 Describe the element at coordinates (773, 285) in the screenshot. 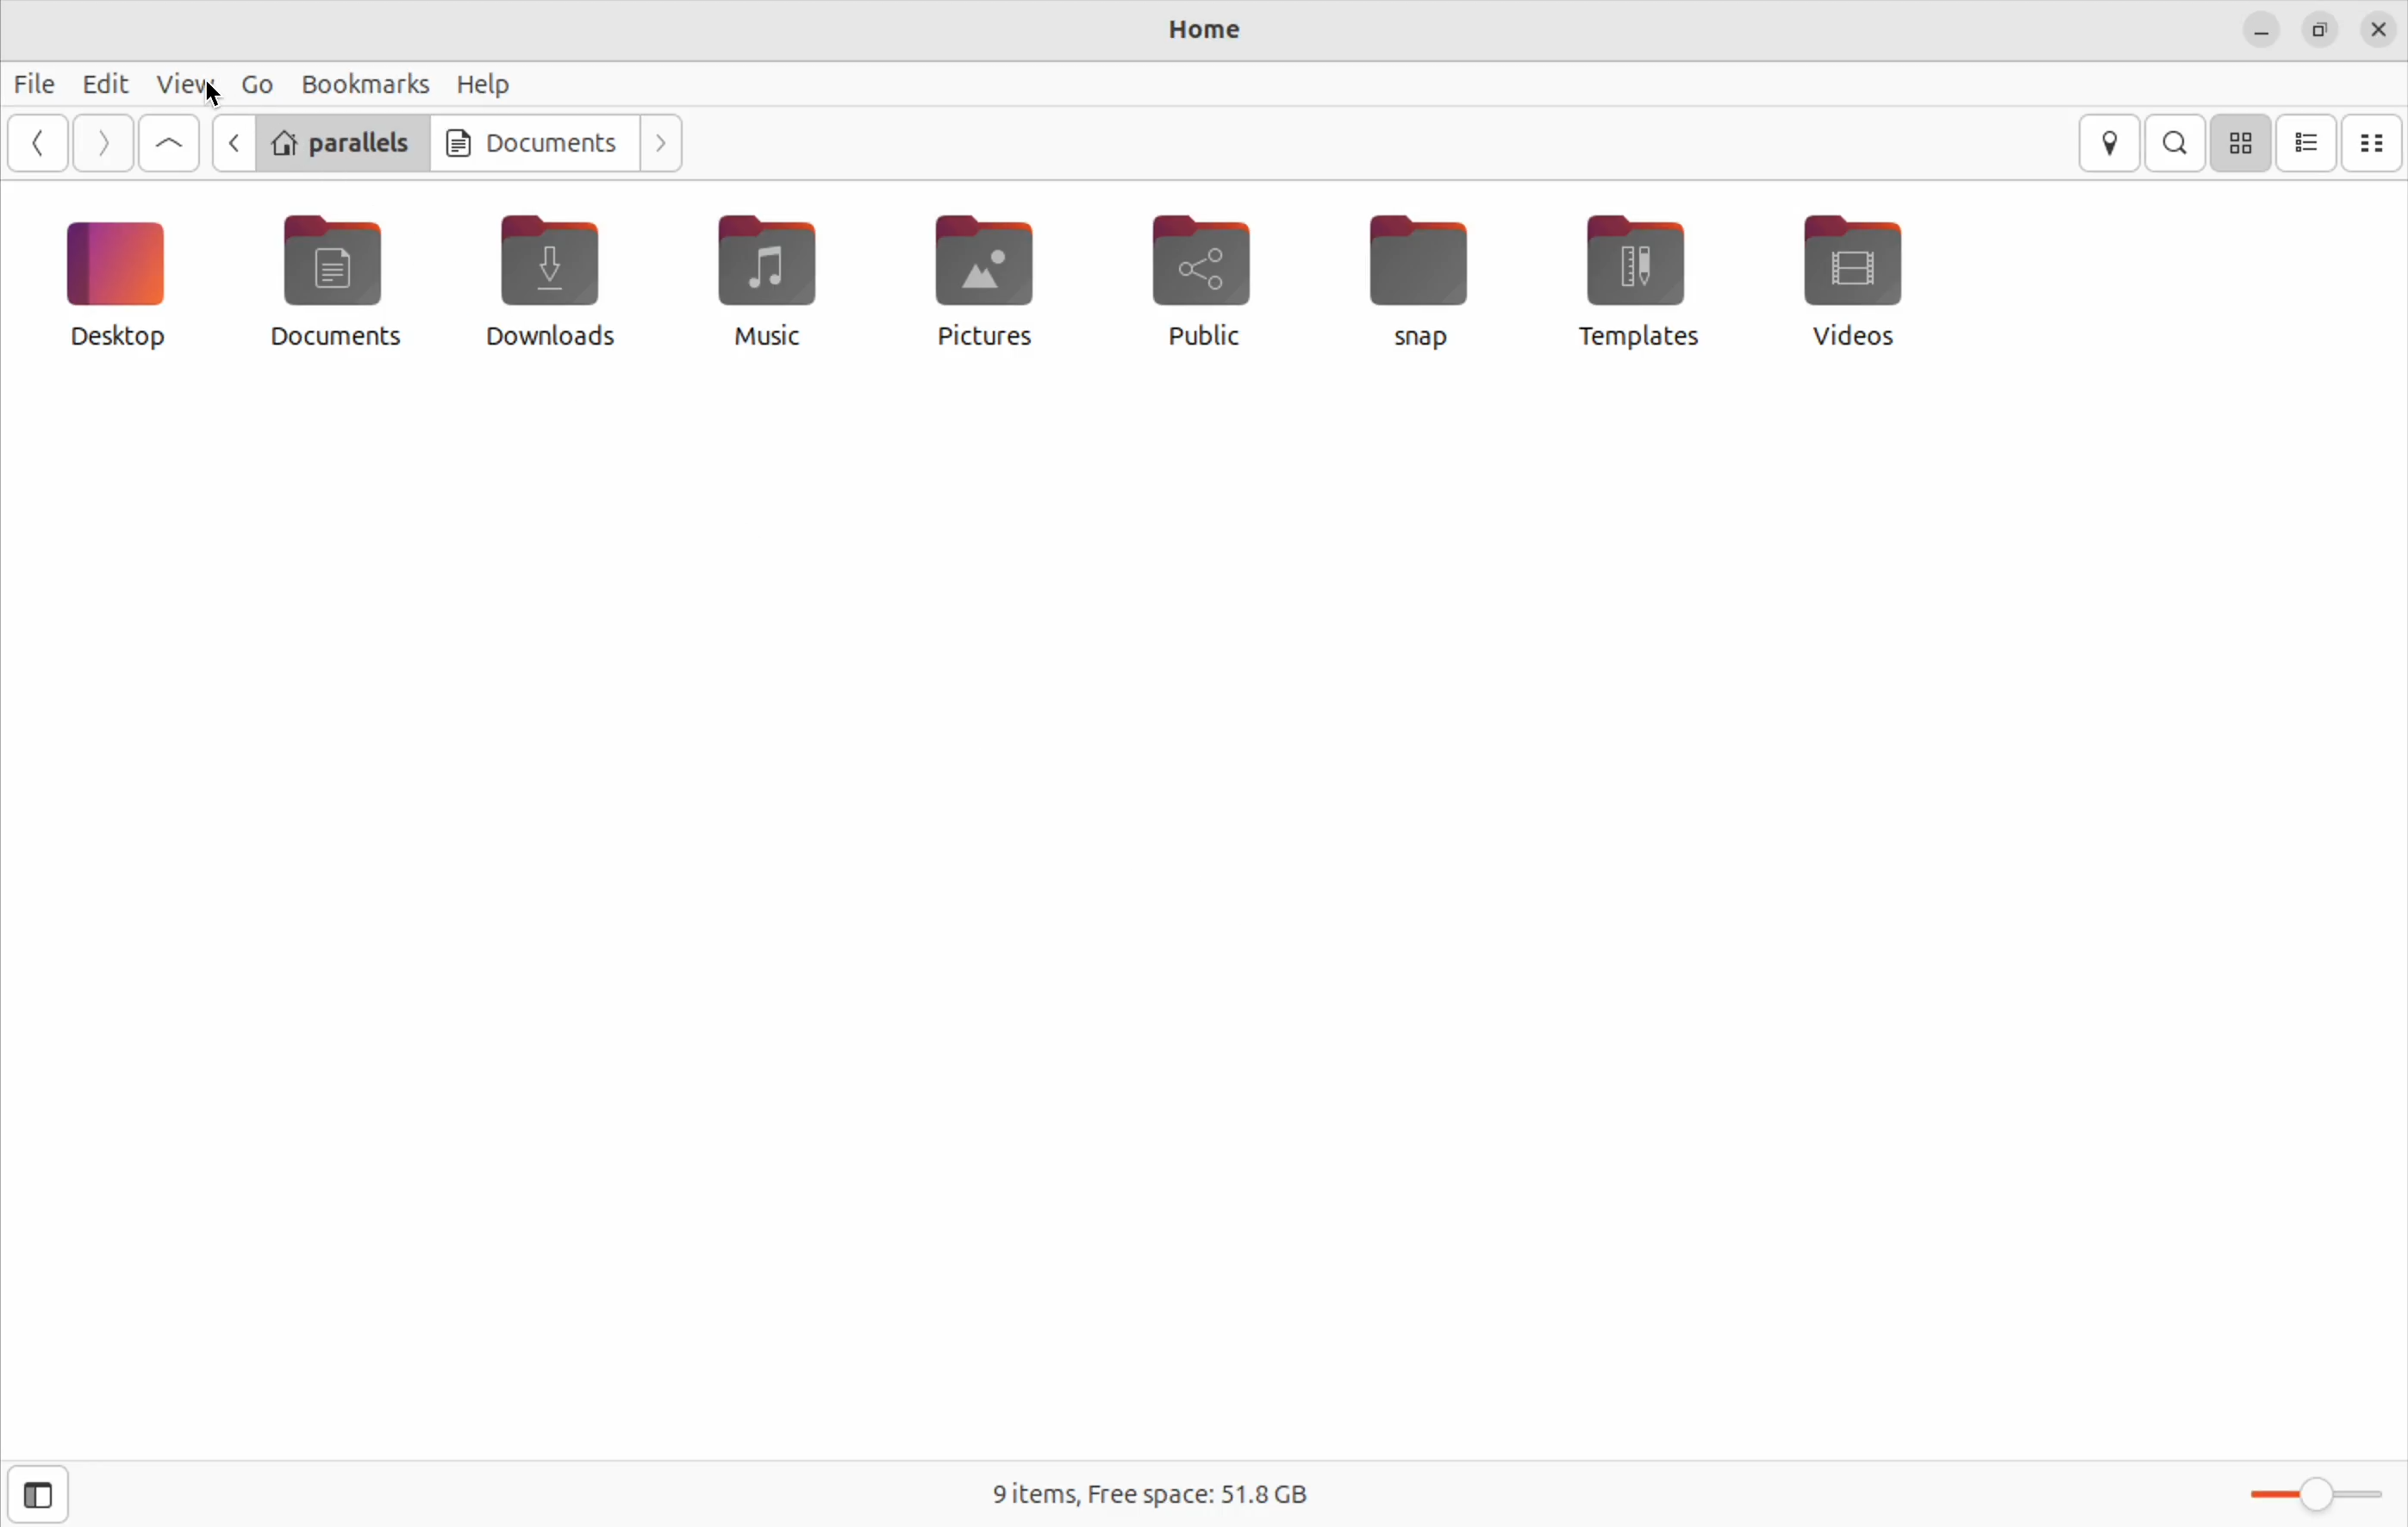

I see `music` at that location.